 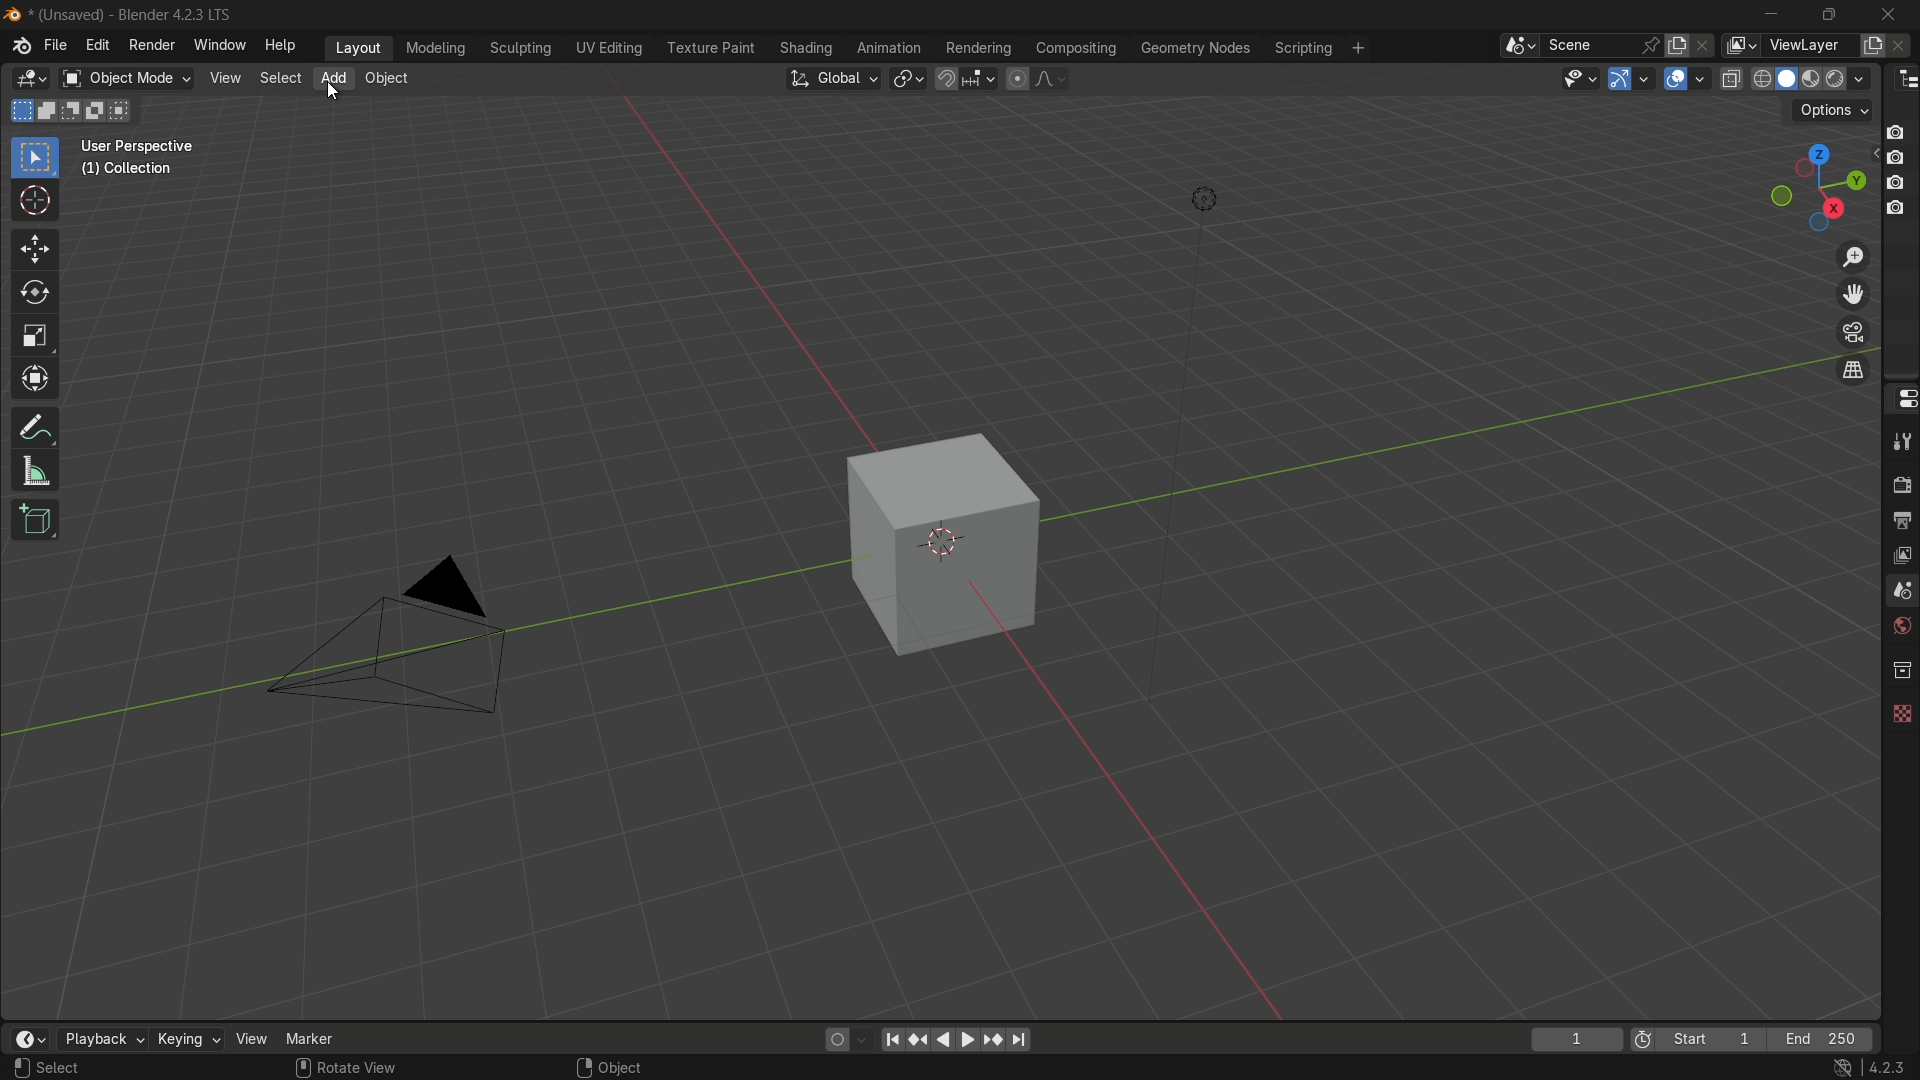 What do you see at coordinates (36, 249) in the screenshot?
I see `move` at bounding box center [36, 249].